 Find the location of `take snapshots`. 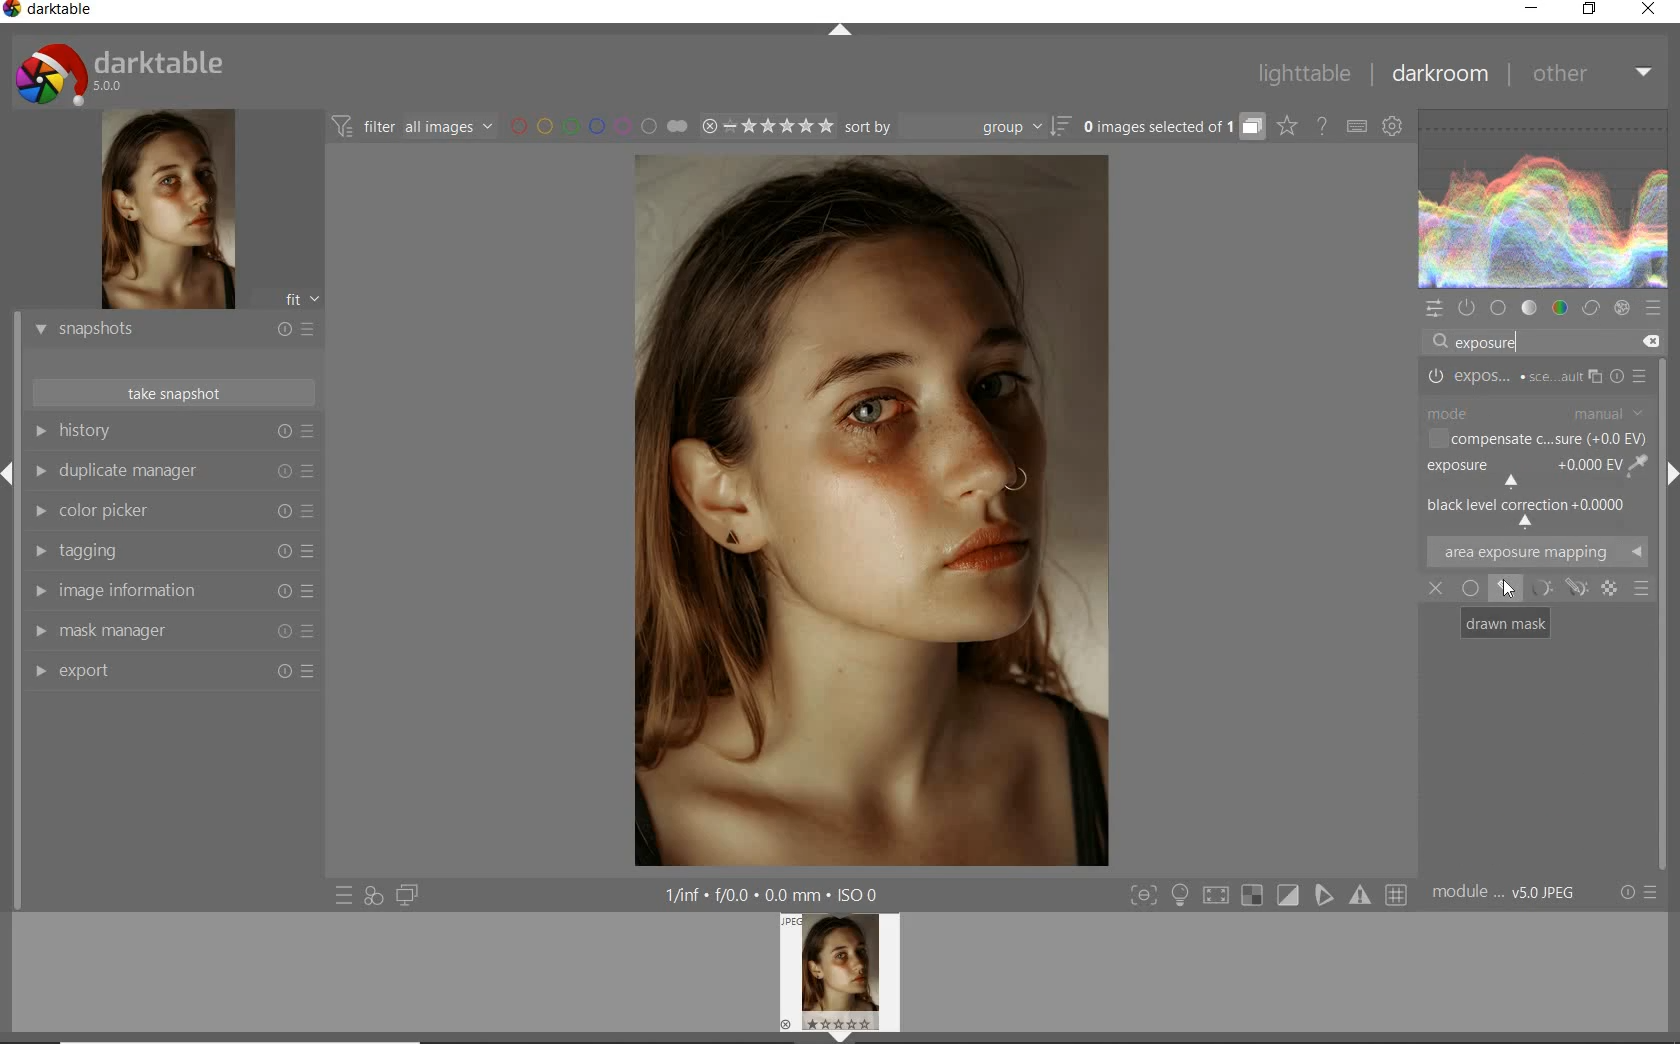

take snapshots is located at coordinates (175, 393).